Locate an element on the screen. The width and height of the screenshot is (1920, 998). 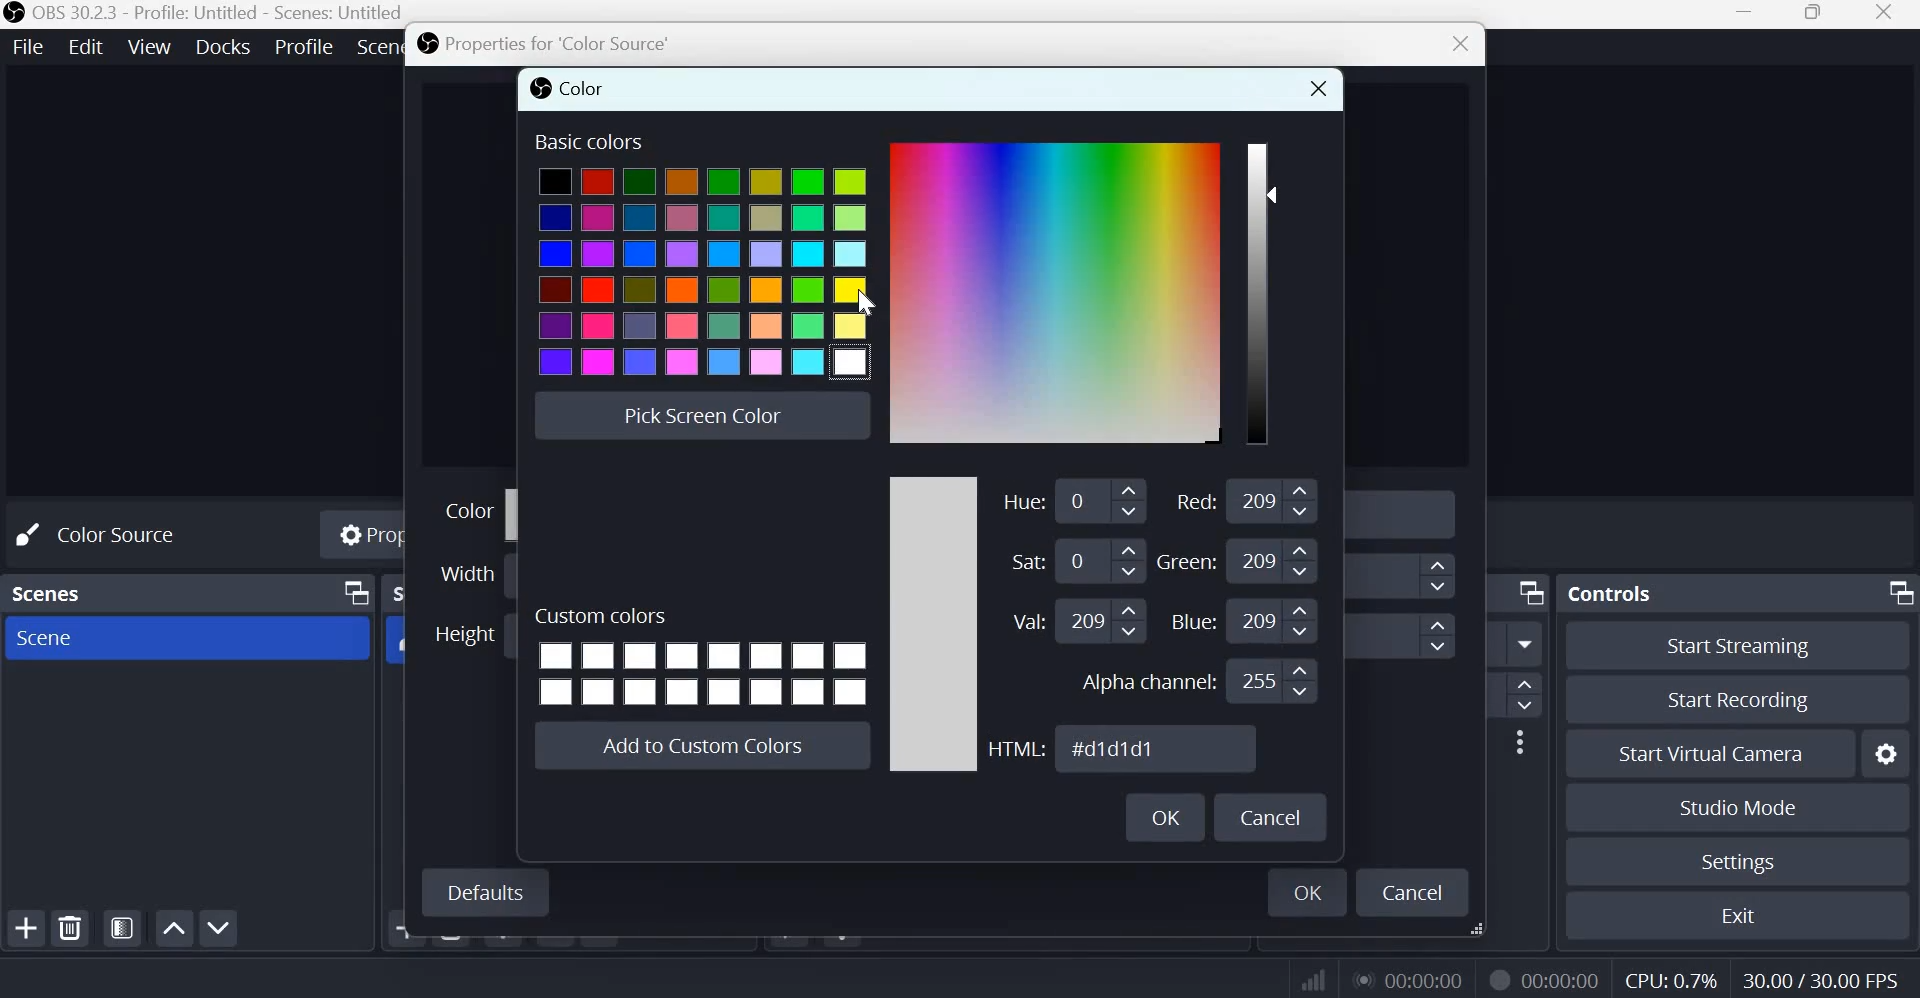
Recording Timer is located at coordinates (1563, 979).